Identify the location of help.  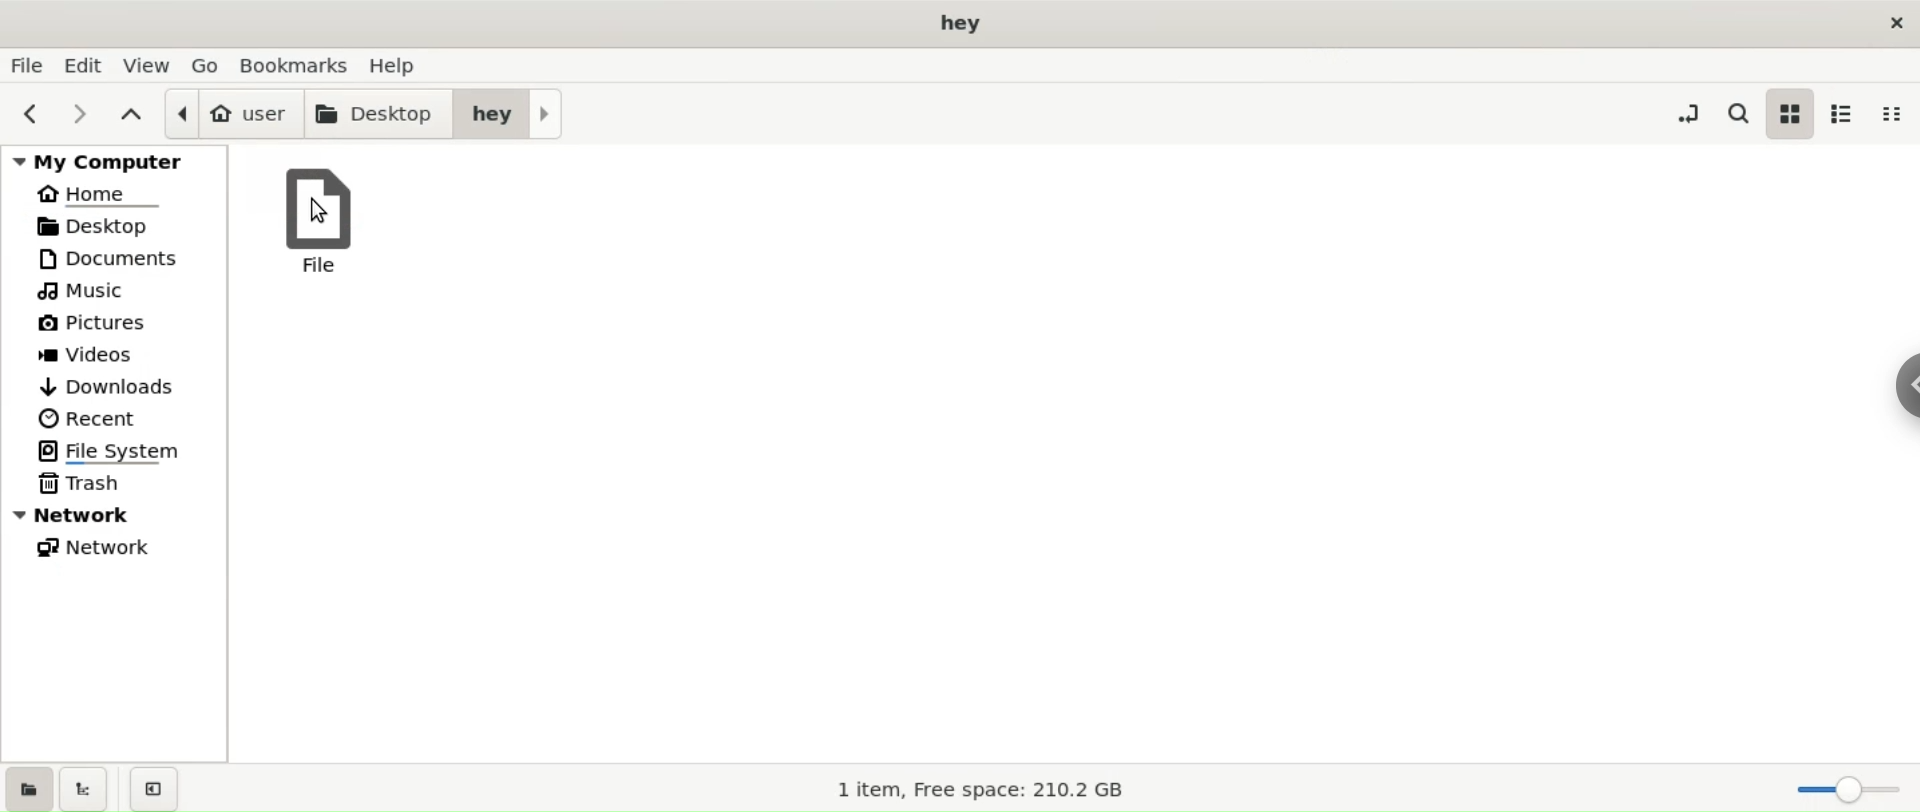
(397, 67).